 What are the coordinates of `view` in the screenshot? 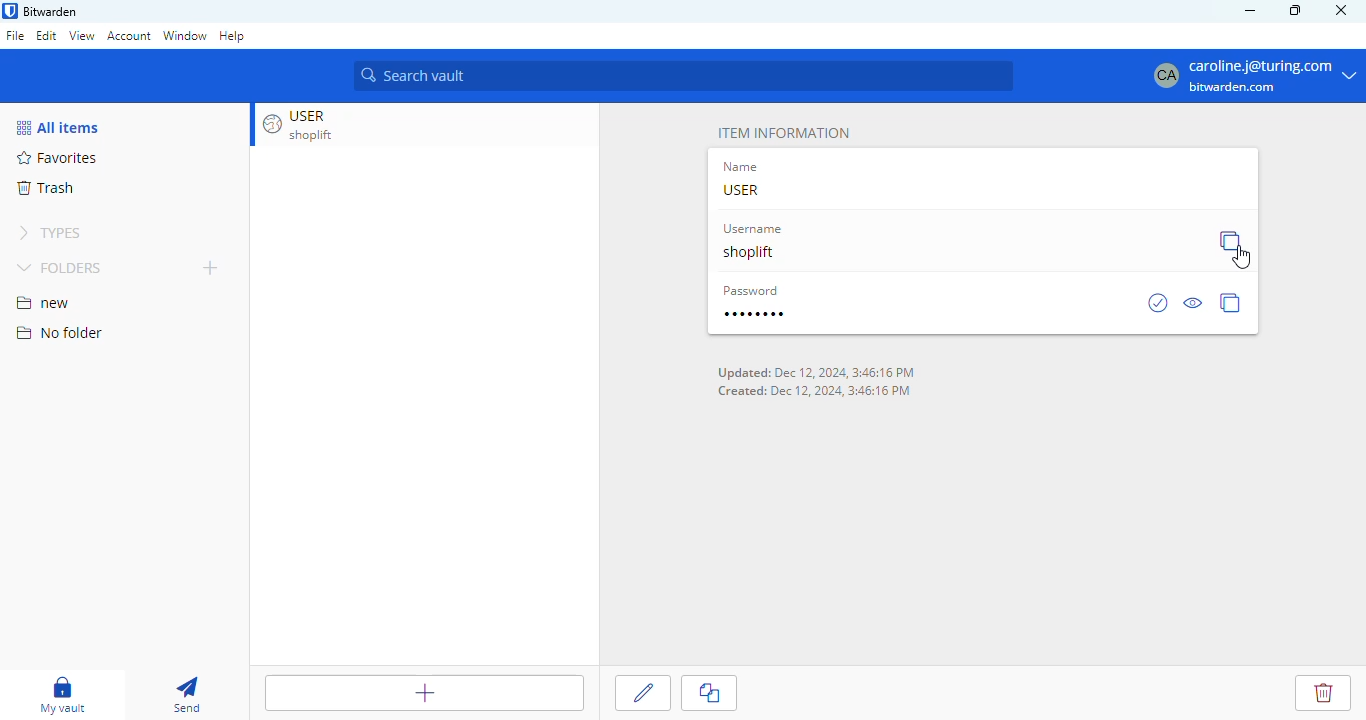 It's located at (81, 35).